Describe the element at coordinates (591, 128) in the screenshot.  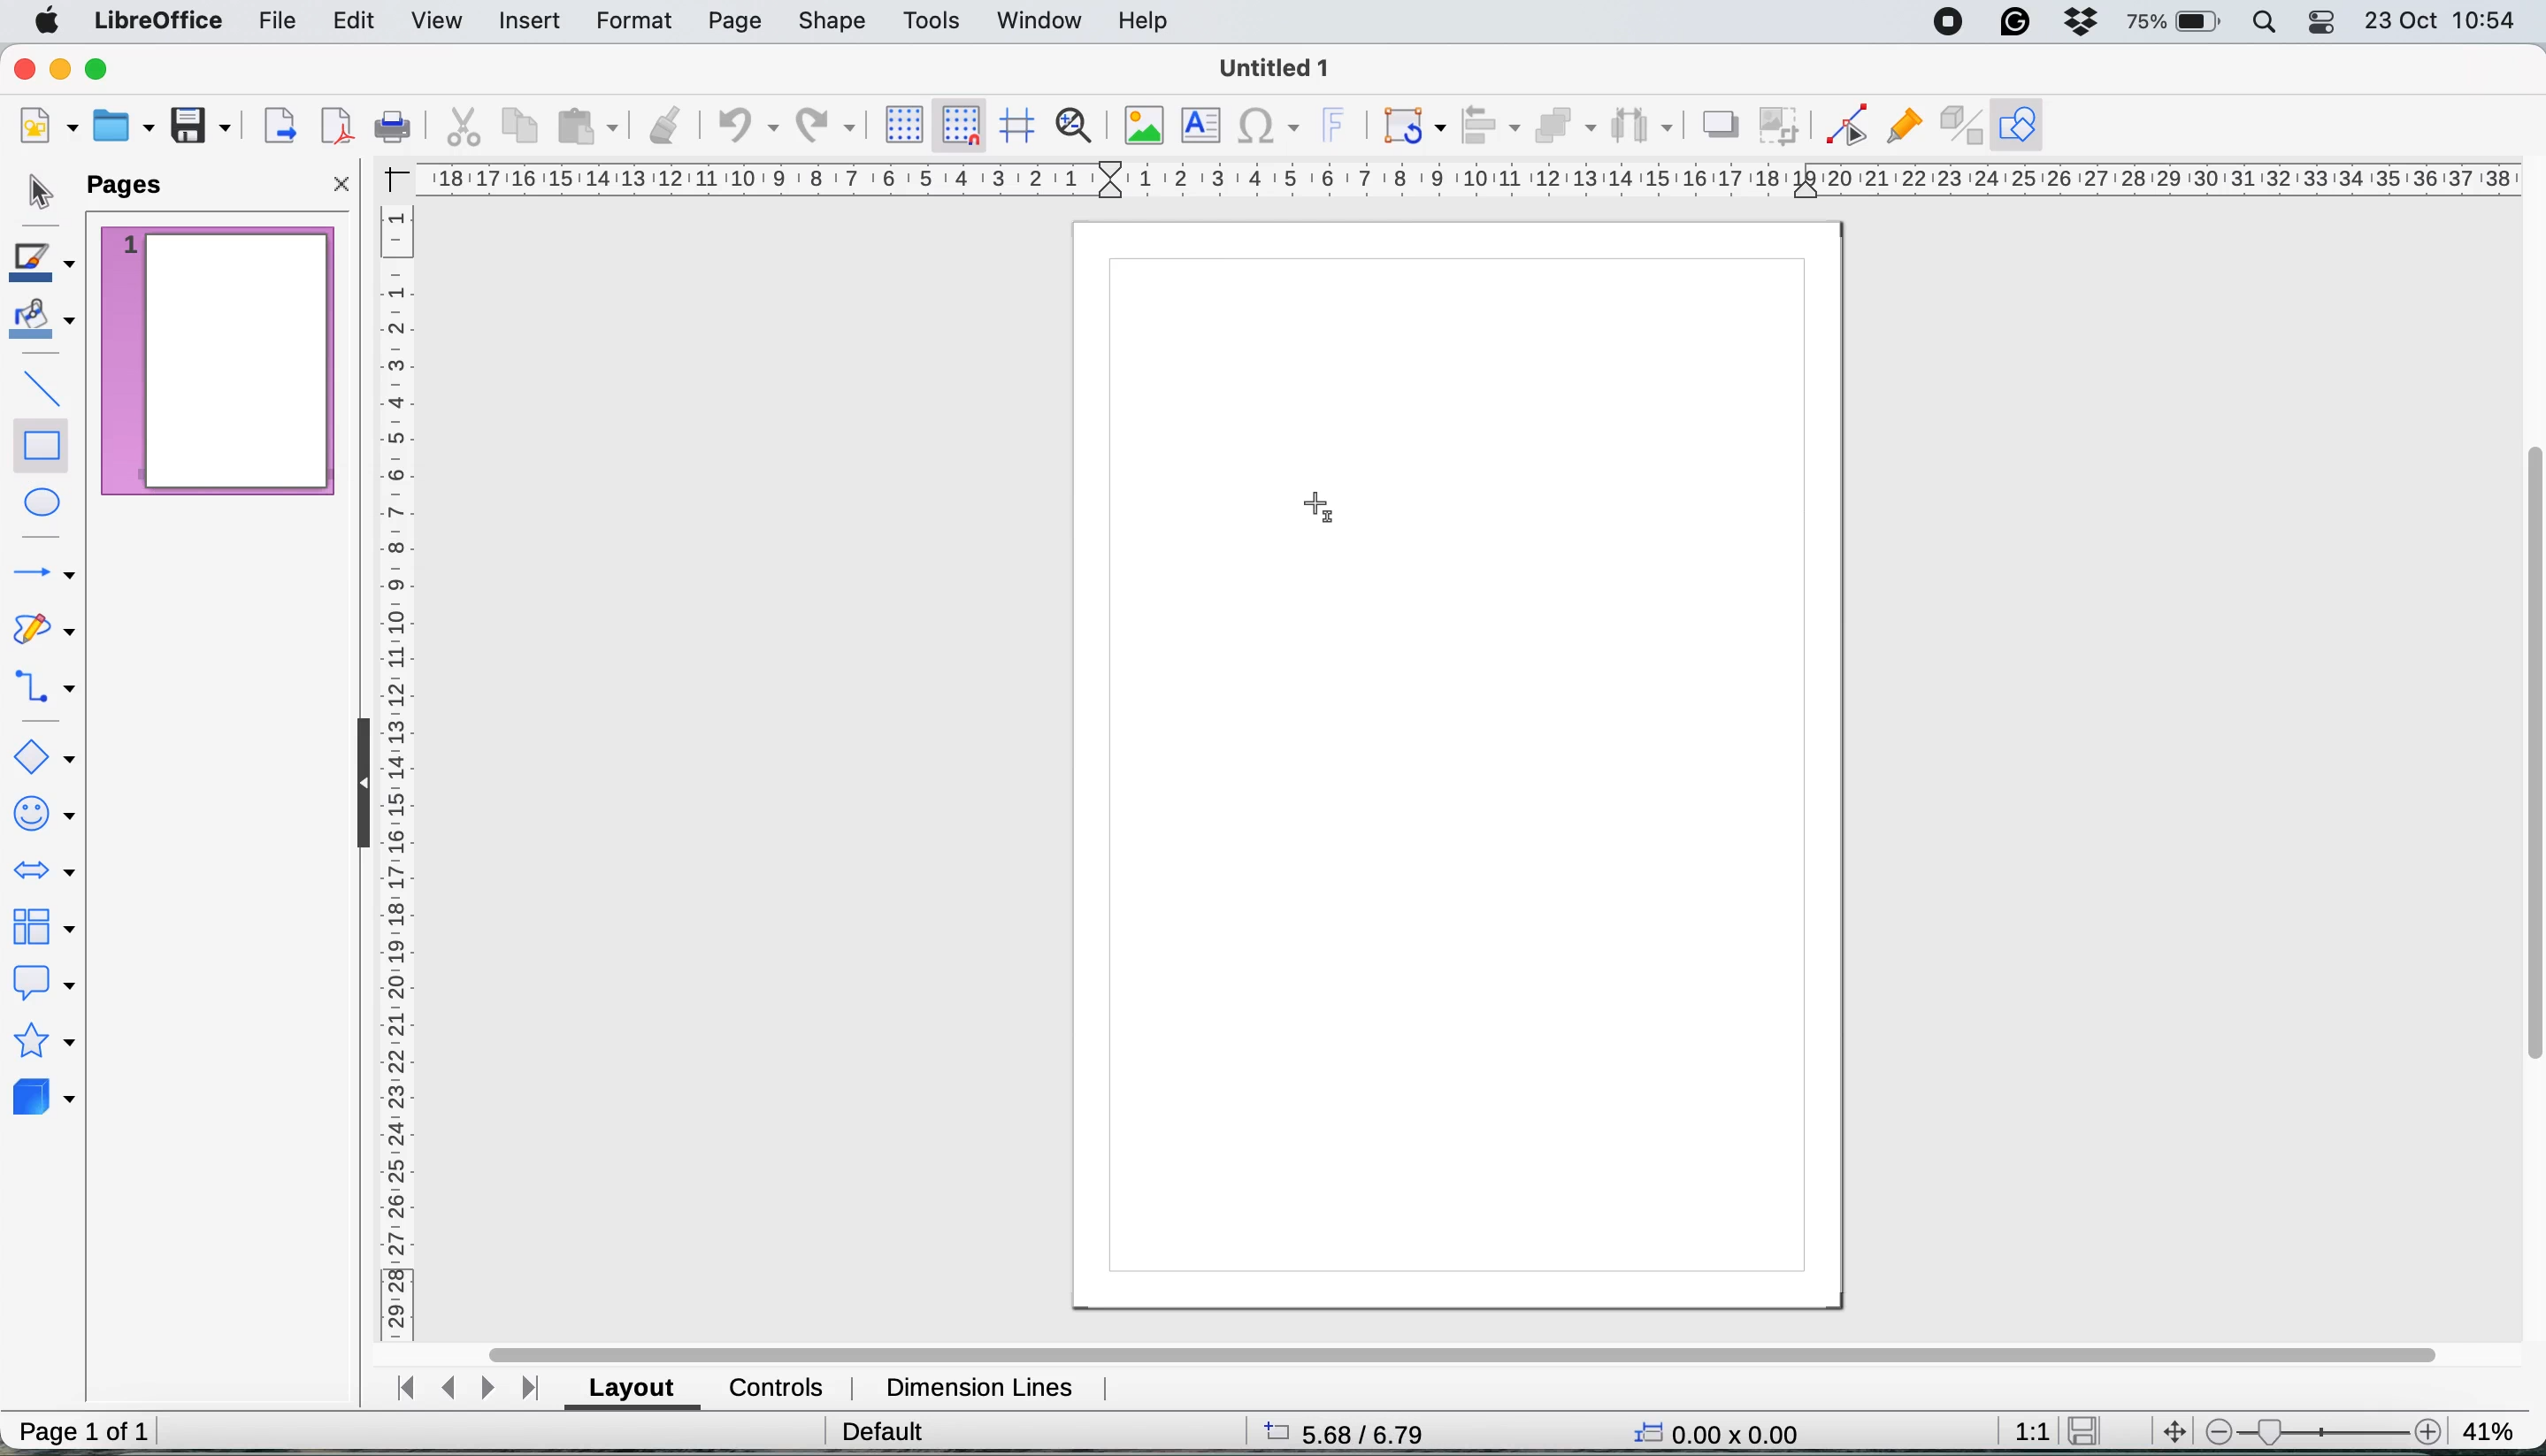
I see `paste` at that location.